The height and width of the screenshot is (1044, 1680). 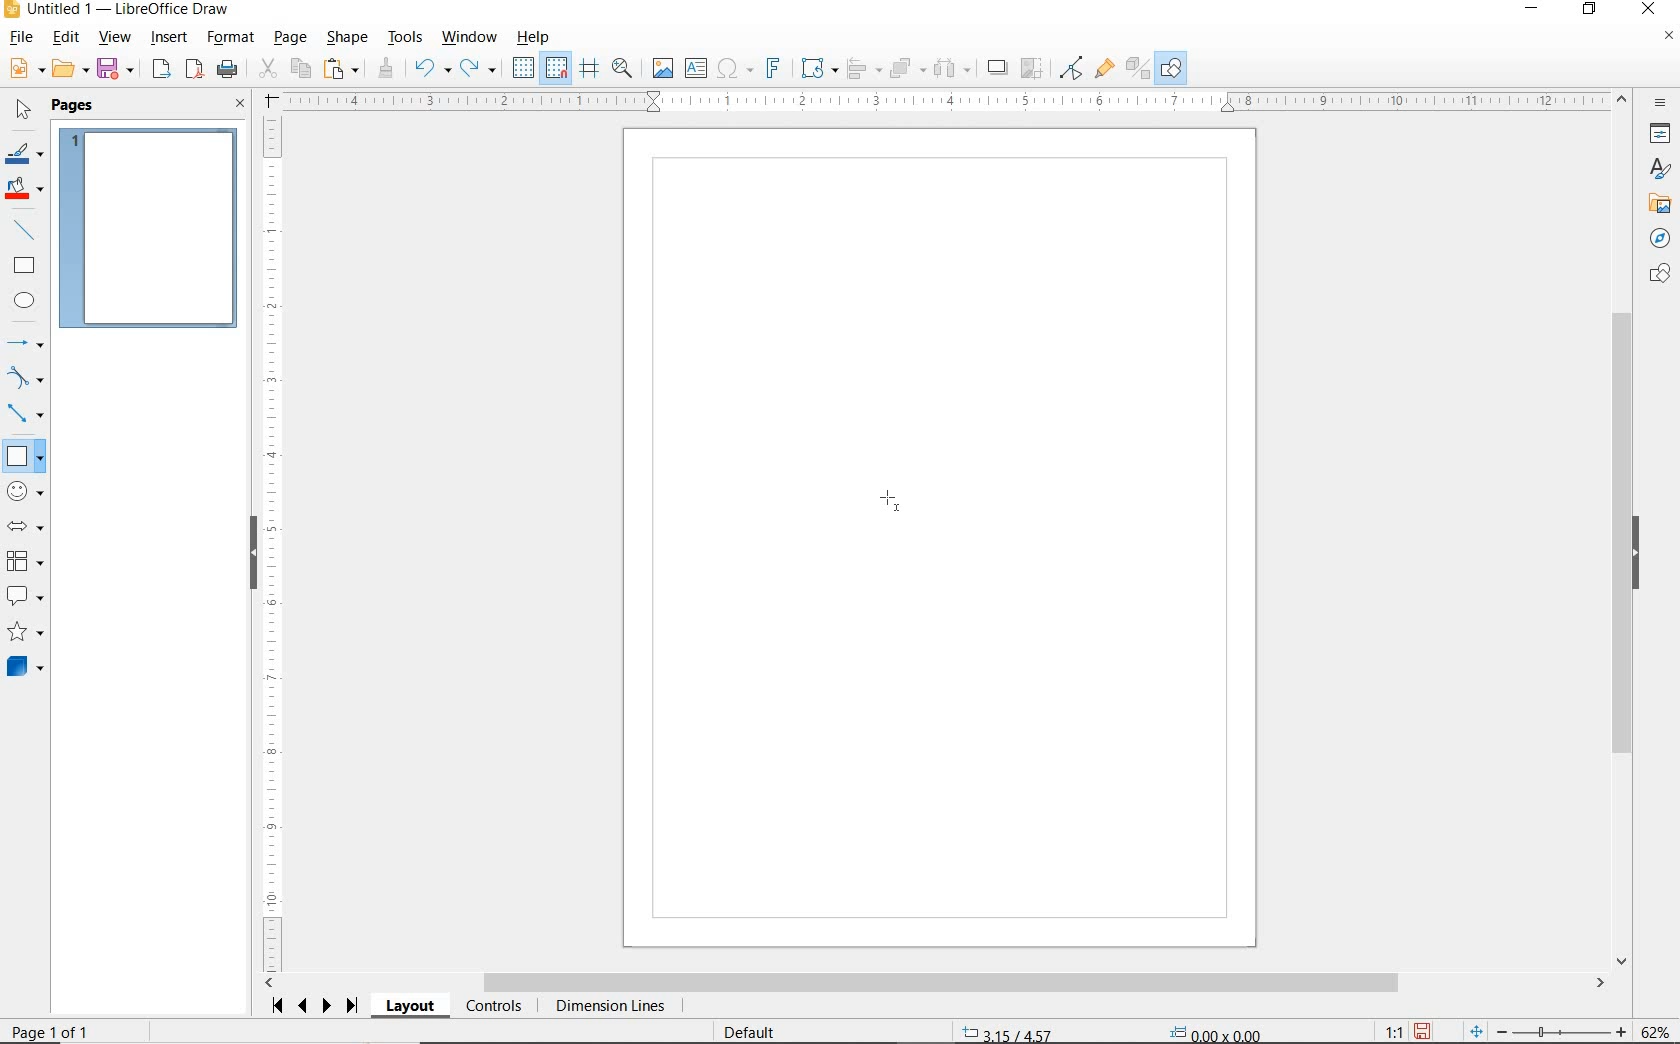 What do you see at coordinates (733, 69) in the screenshot?
I see `INSERT SPECIAL CHARACTERS` at bounding box center [733, 69].